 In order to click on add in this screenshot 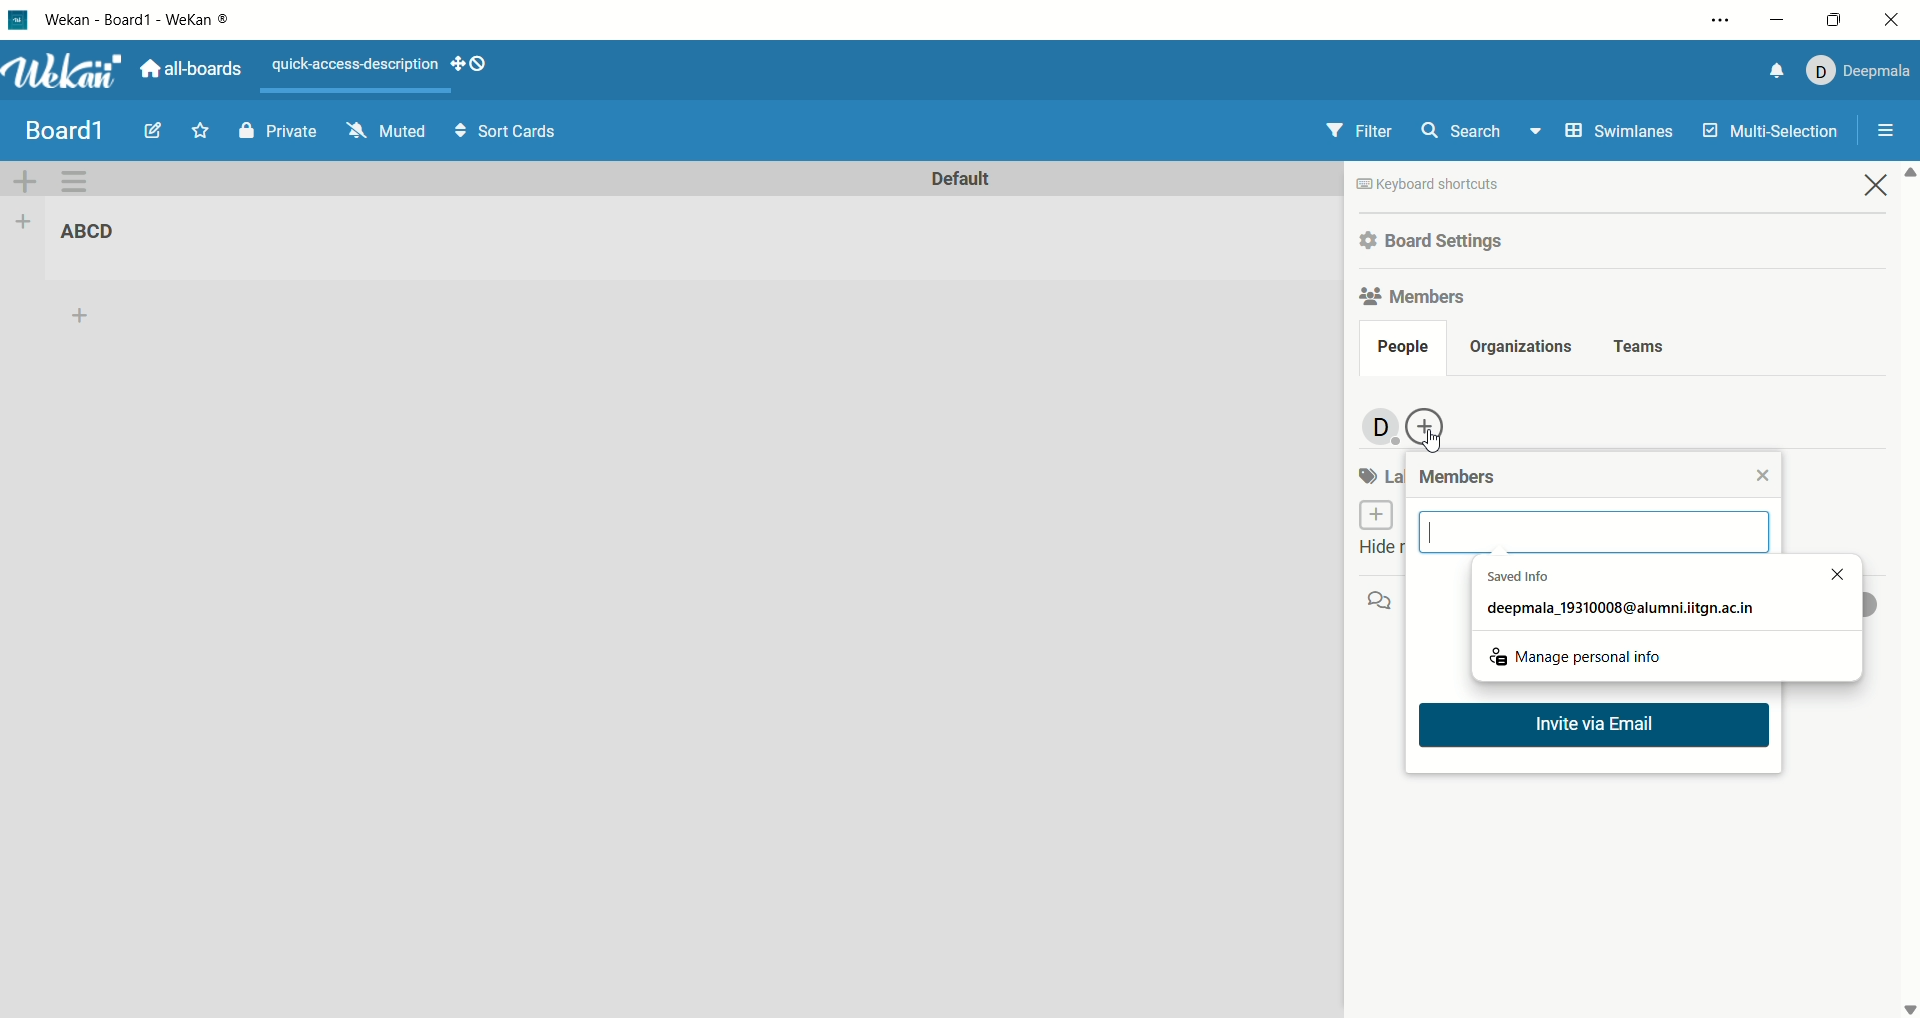, I will do `click(87, 316)`.